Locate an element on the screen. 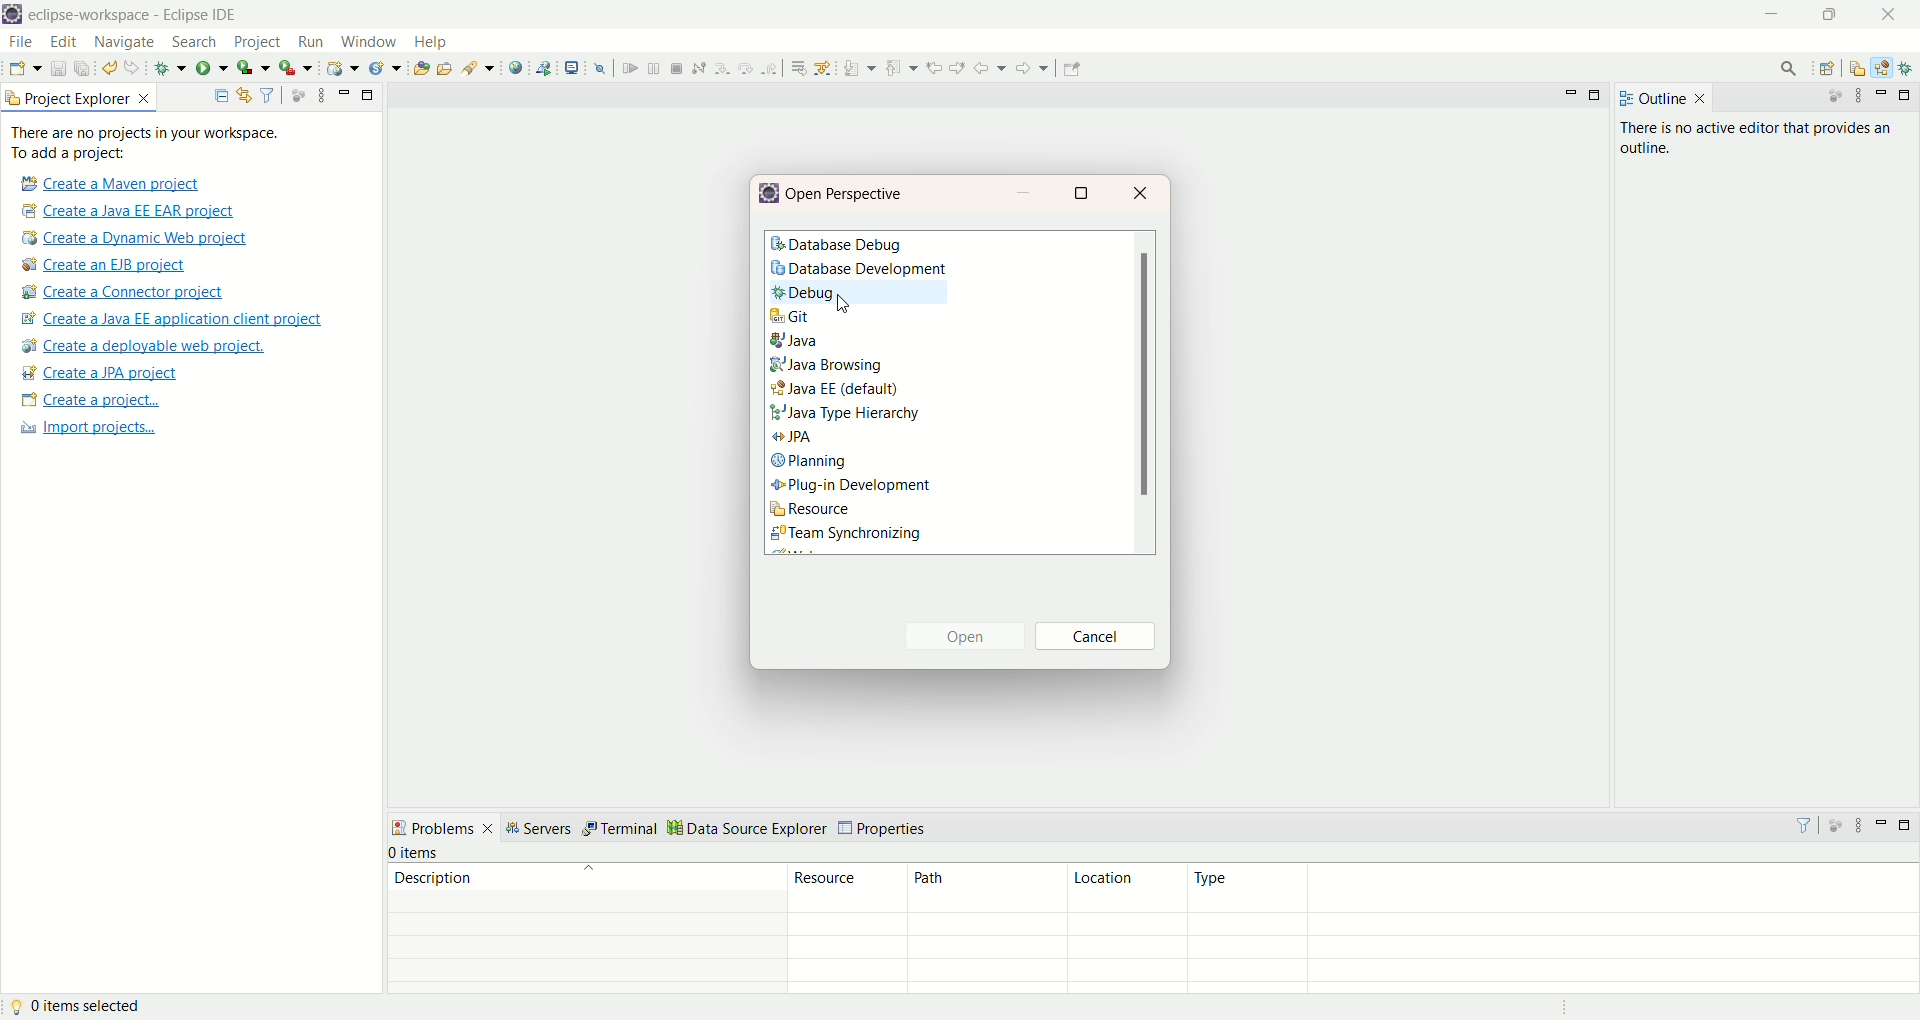 The height and width of the screenshot is (1020, 1920). cancel is located at coordinates (1099, 638).